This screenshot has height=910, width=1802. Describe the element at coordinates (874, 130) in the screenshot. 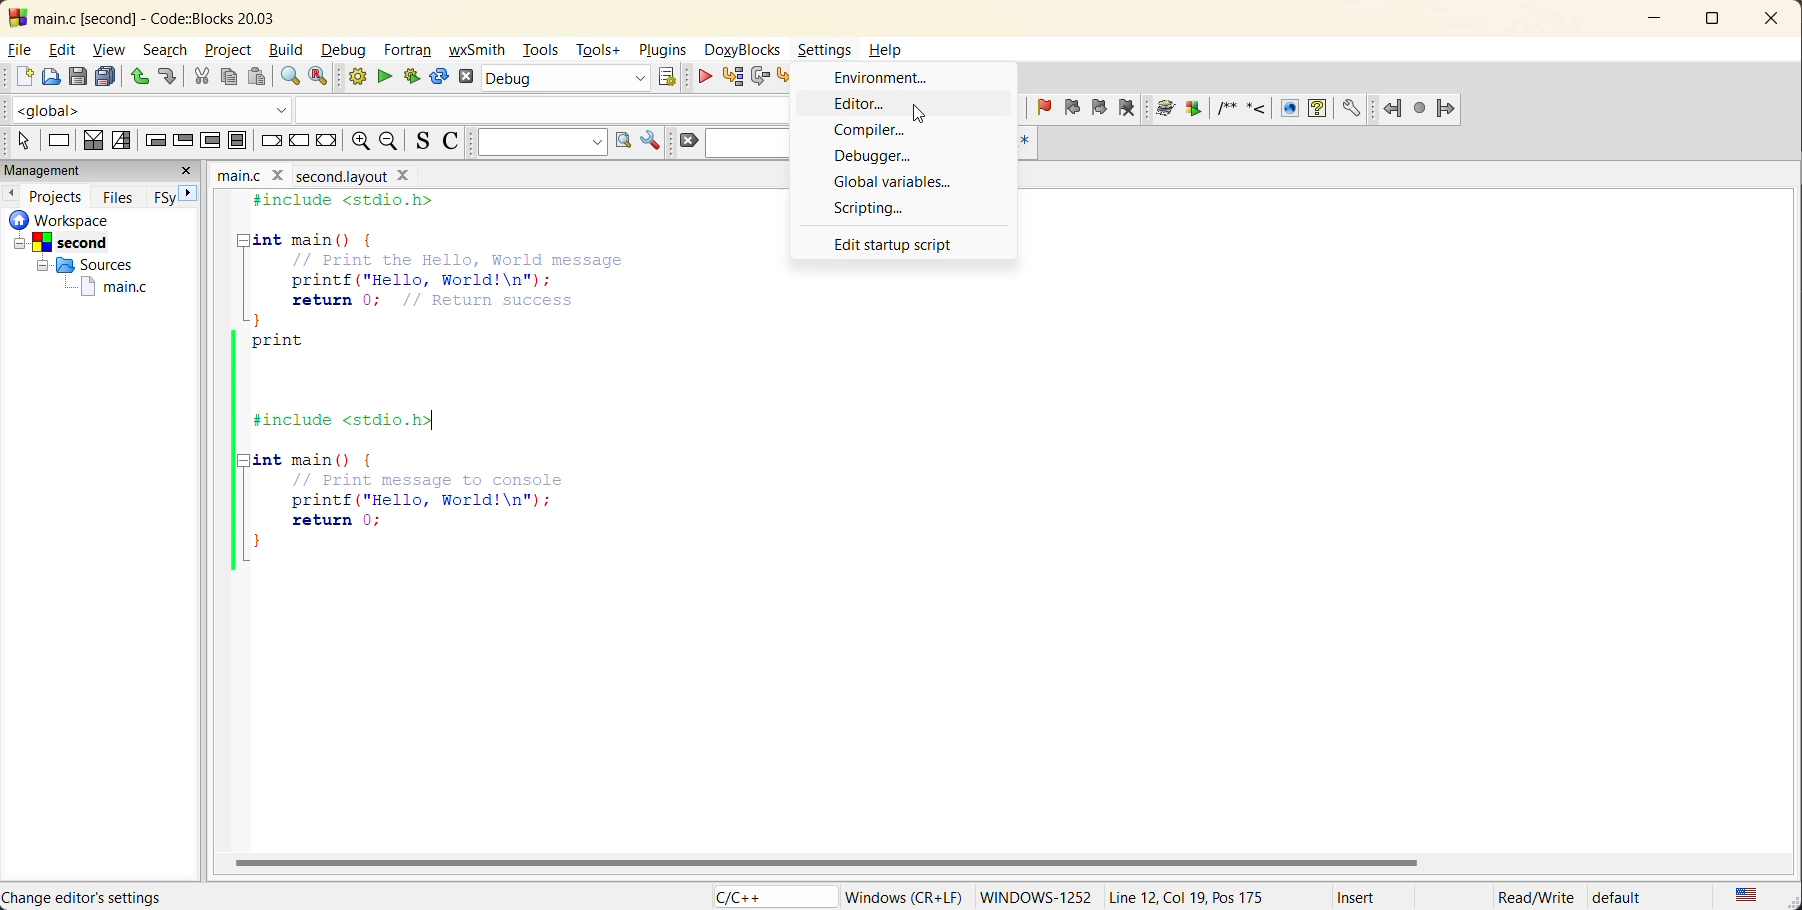

I see `compiler` at that location.